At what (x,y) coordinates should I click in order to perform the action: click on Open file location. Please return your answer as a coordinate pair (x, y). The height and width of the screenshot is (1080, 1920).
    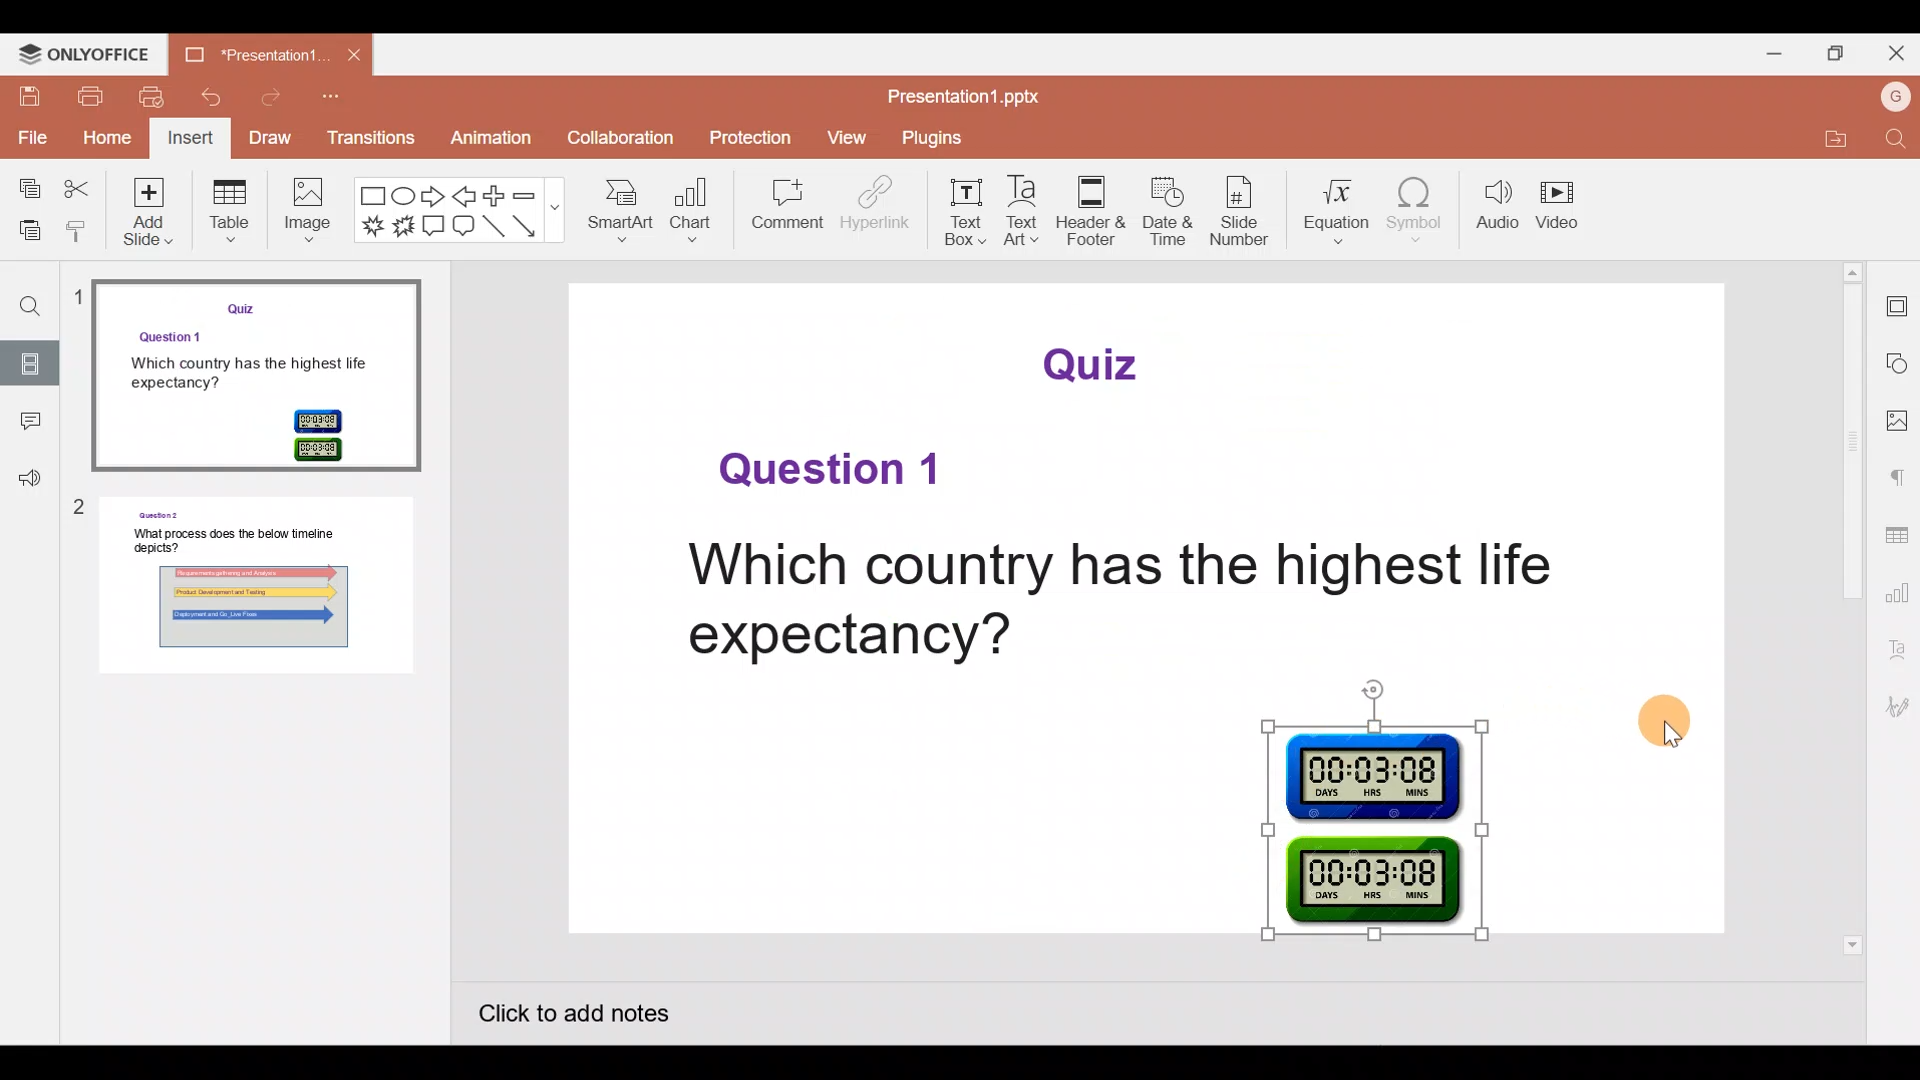
    Looking at the image, I should click on (1832, 143).